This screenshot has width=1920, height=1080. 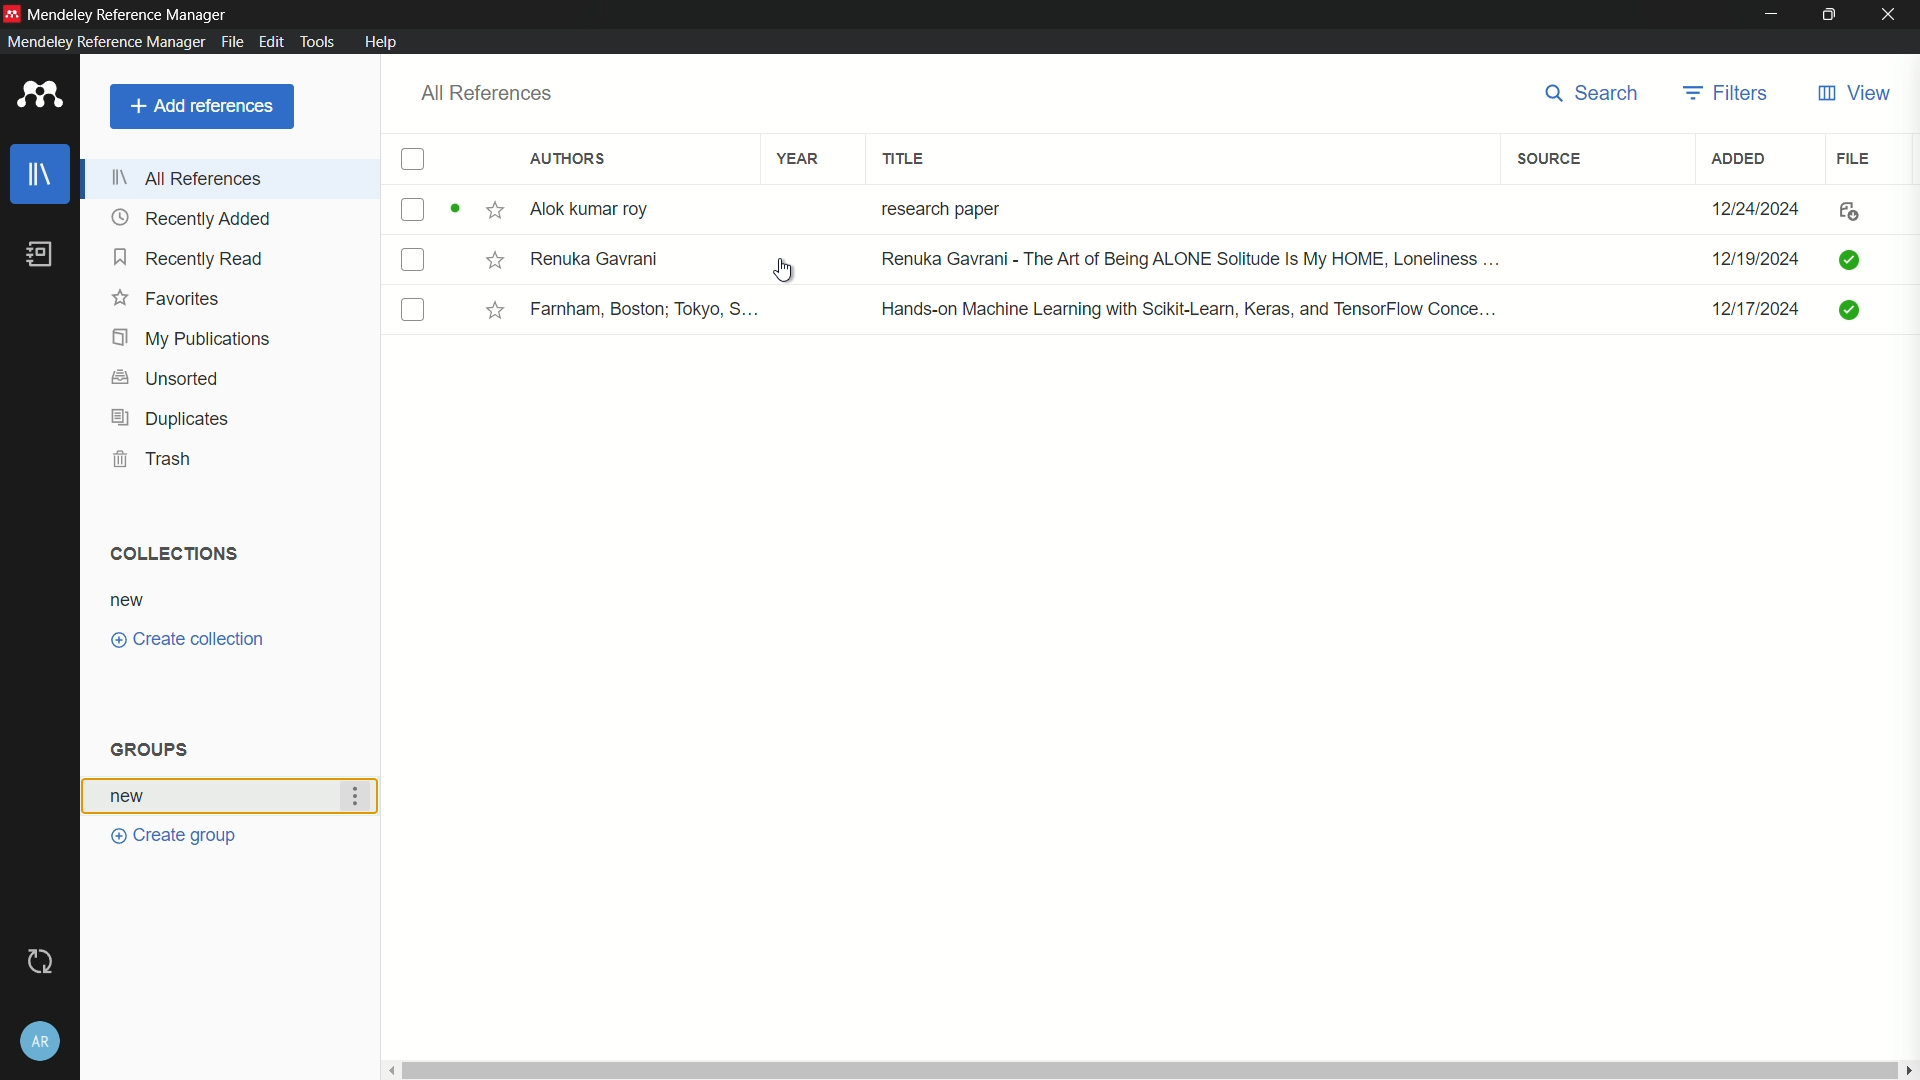 I want to click on filters, so click(x=1726, y=92).